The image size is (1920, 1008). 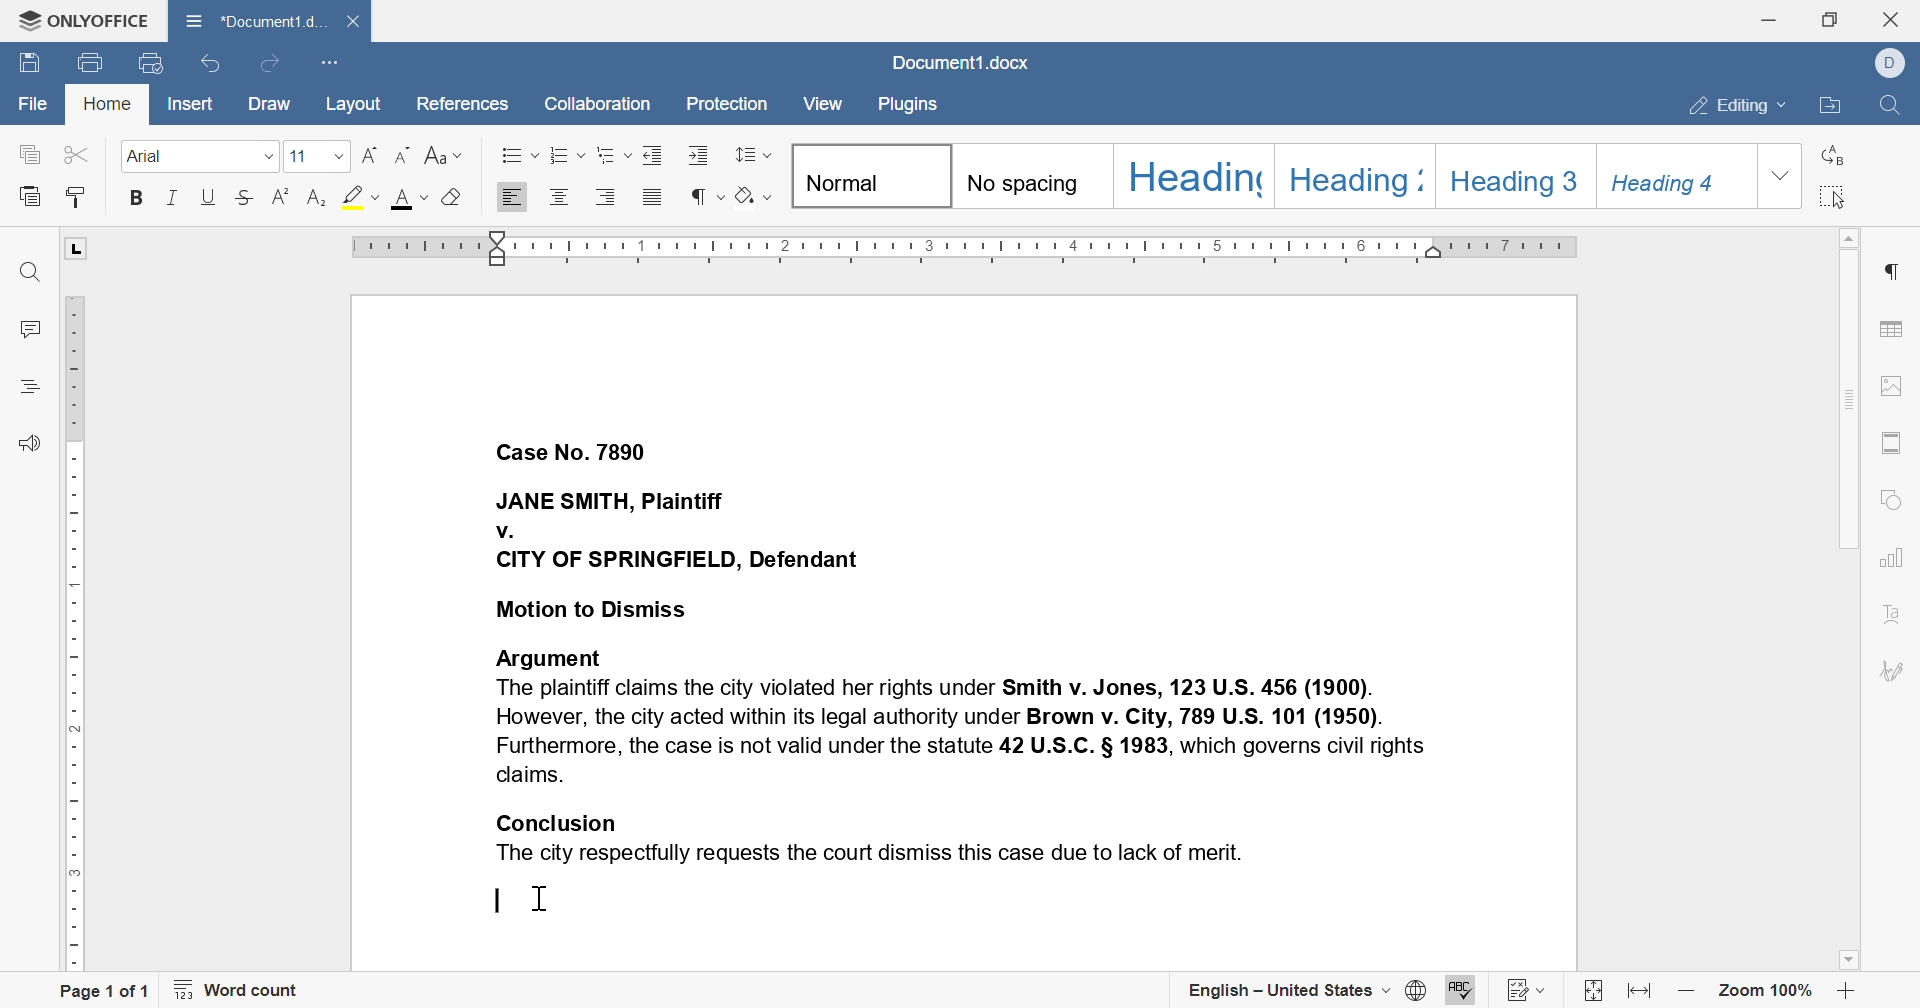 I want to click on close, so click(x=355, y=22).